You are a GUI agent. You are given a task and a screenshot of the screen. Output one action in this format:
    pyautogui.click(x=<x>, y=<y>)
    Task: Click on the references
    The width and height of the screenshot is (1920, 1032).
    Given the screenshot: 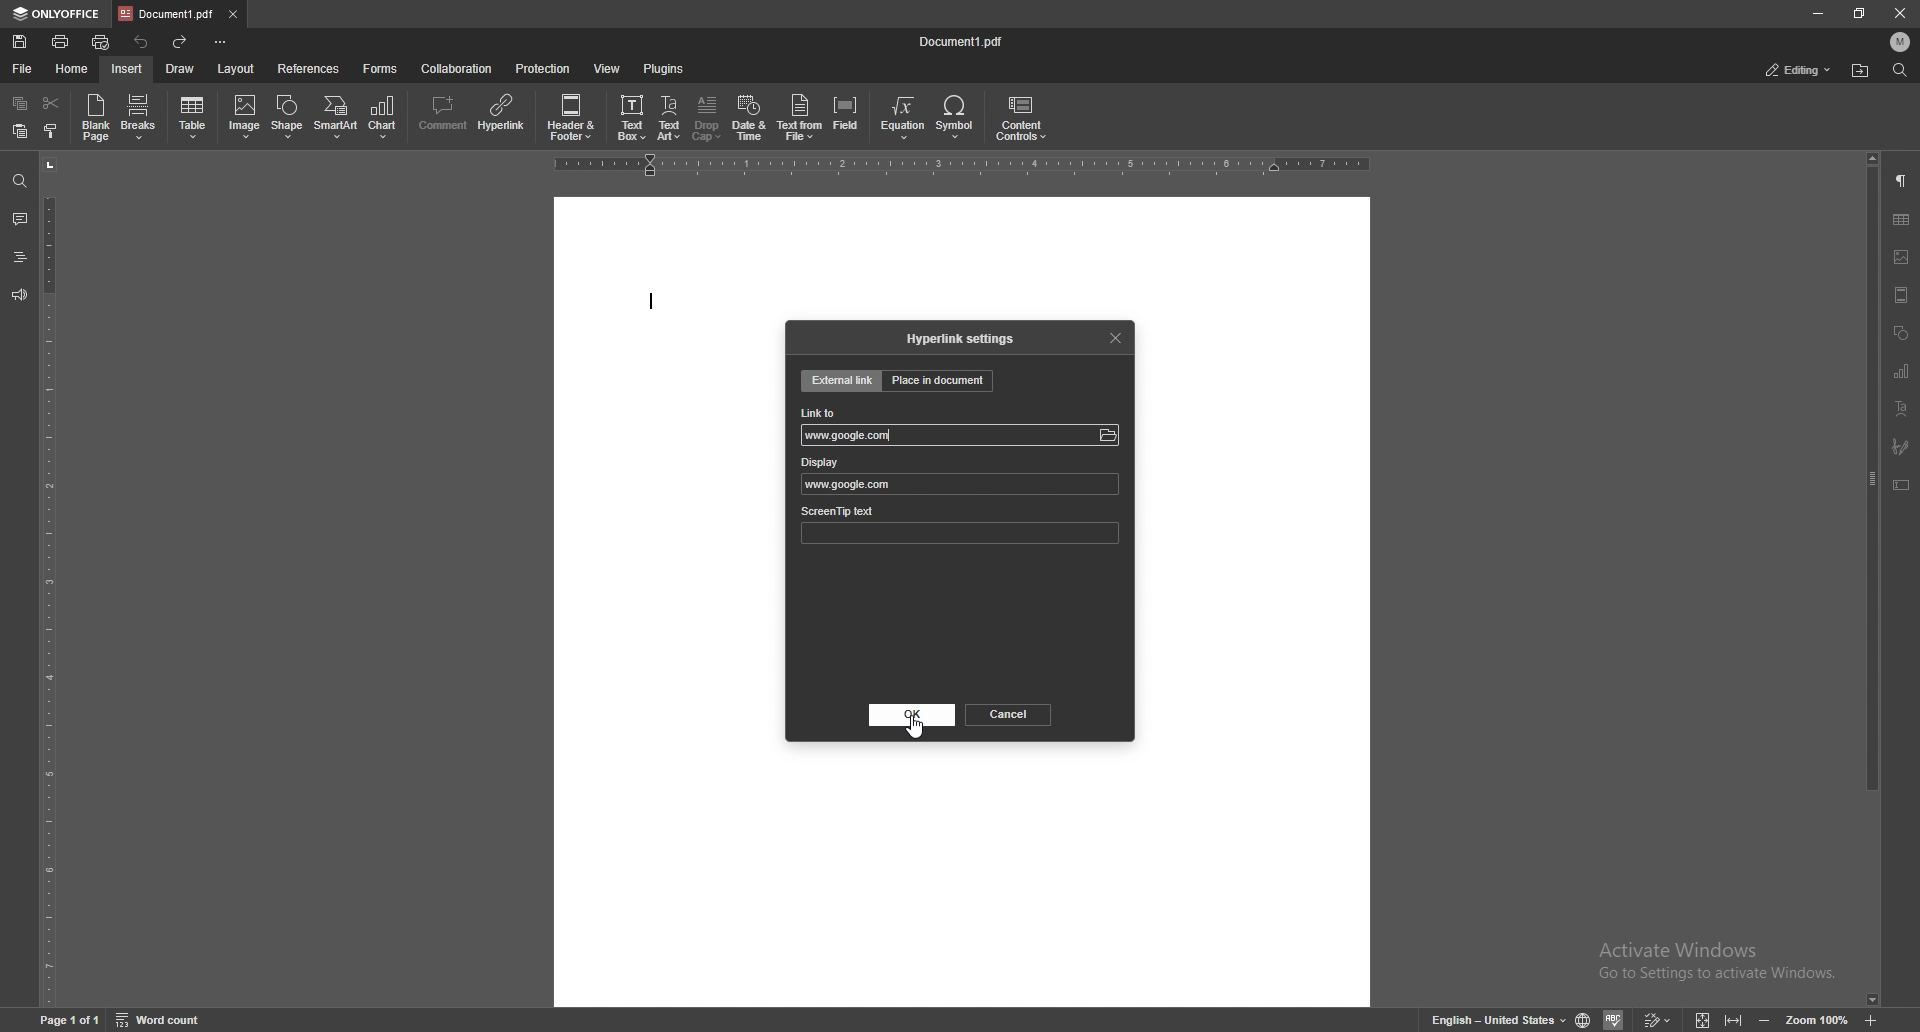 What is the action you would take?
    pyautogui.click(x=309, y=68)
    